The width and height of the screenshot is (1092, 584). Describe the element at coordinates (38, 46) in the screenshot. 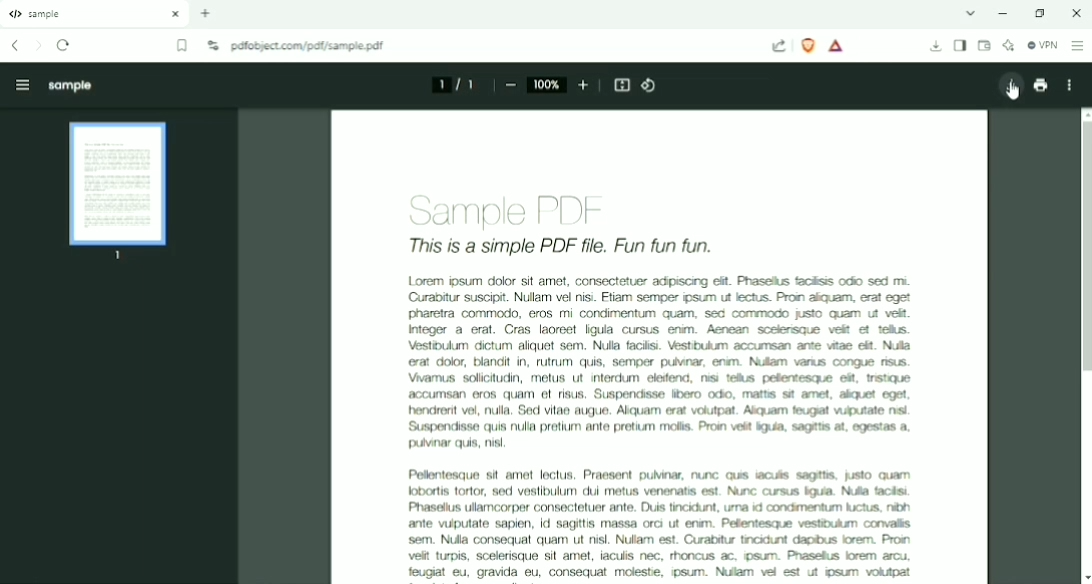

I see `Click to go forward, hold to see history` at that location.